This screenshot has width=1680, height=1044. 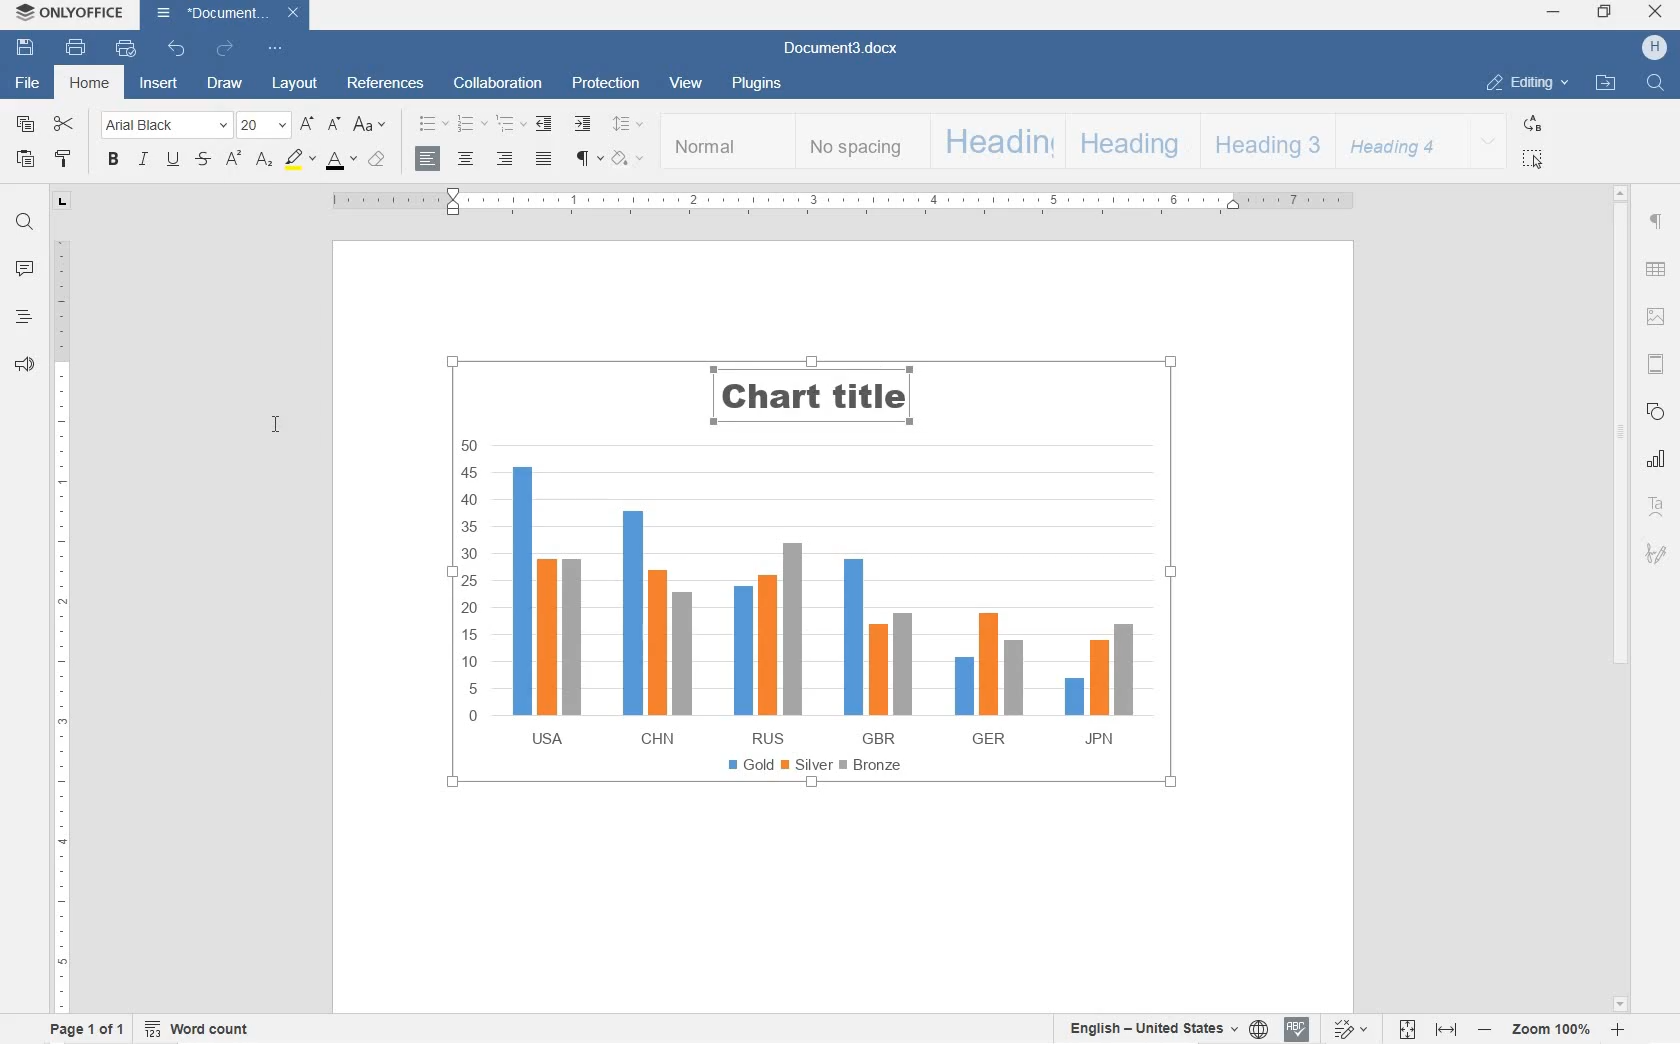 What do you see at coordinates (727, 141) in the screenshot?
I see `NORMAL` at bounding box center [727, 141].